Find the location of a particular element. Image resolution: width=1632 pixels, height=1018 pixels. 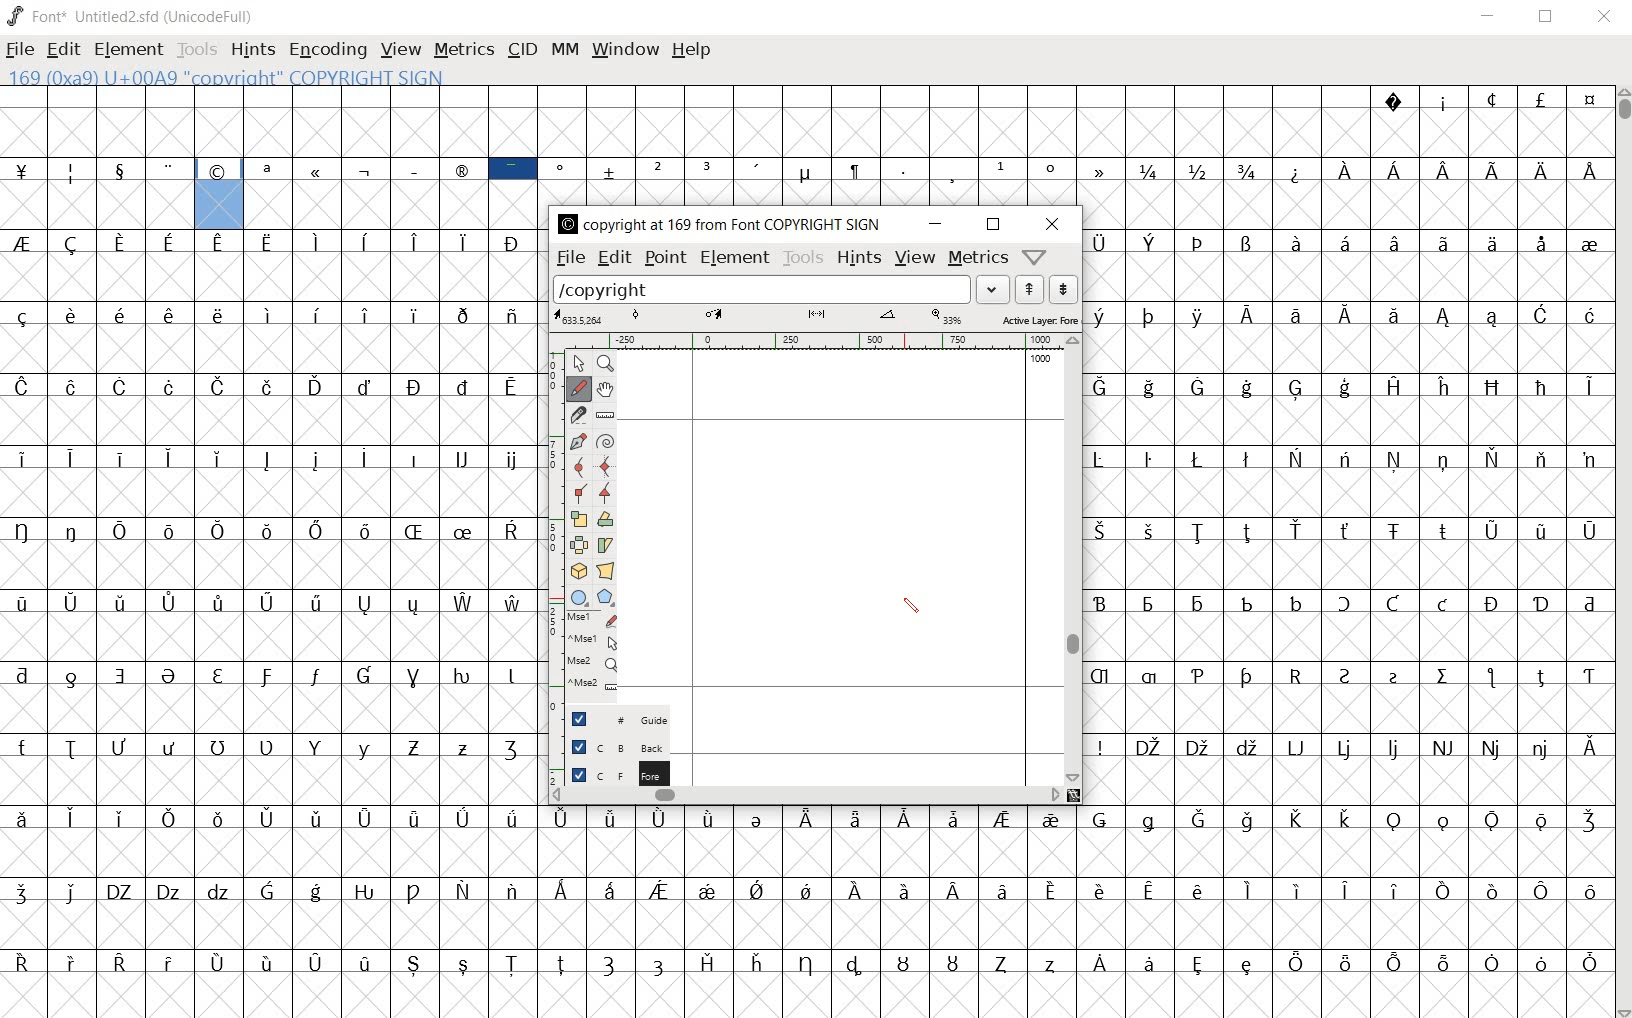

169 (0x9a) U+00A9 "copyright" COPYRIGHT SIGN is located at coordinates (321, 77).